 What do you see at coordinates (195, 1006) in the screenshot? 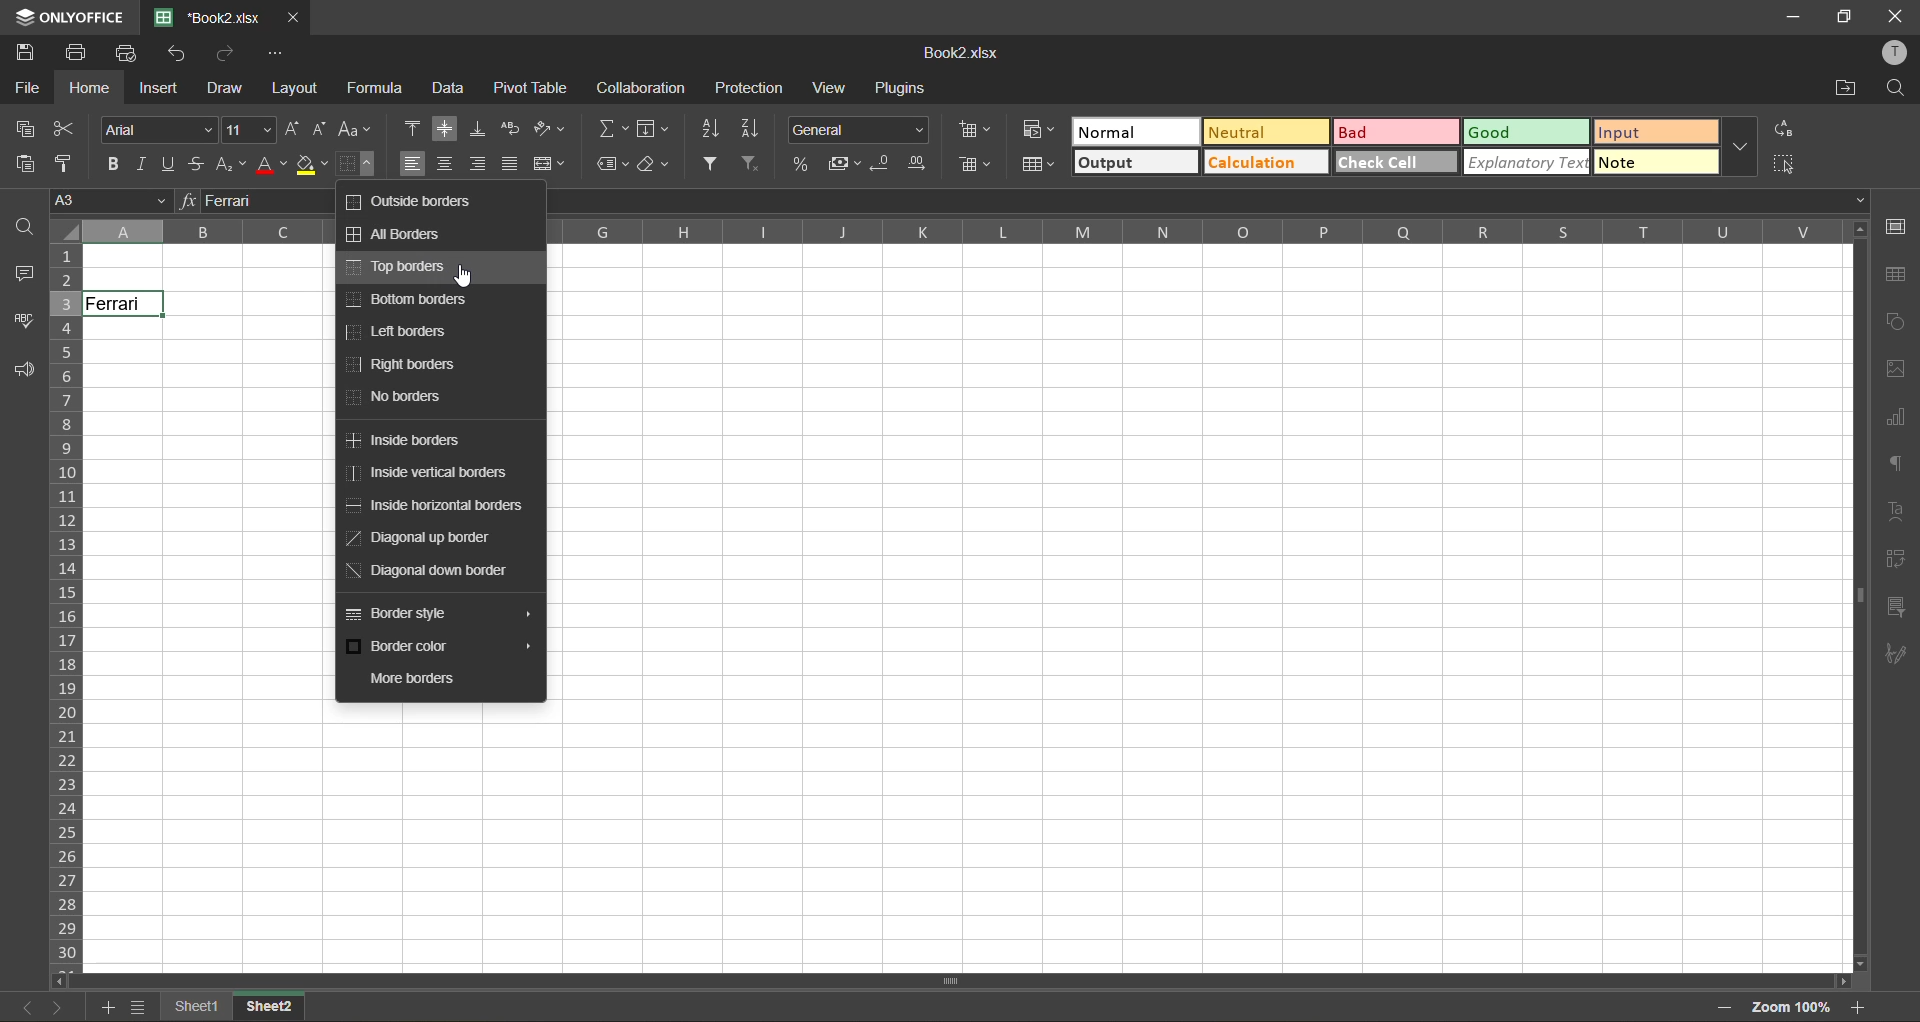
I see `sheet1` at bounding box center [195, 1006].